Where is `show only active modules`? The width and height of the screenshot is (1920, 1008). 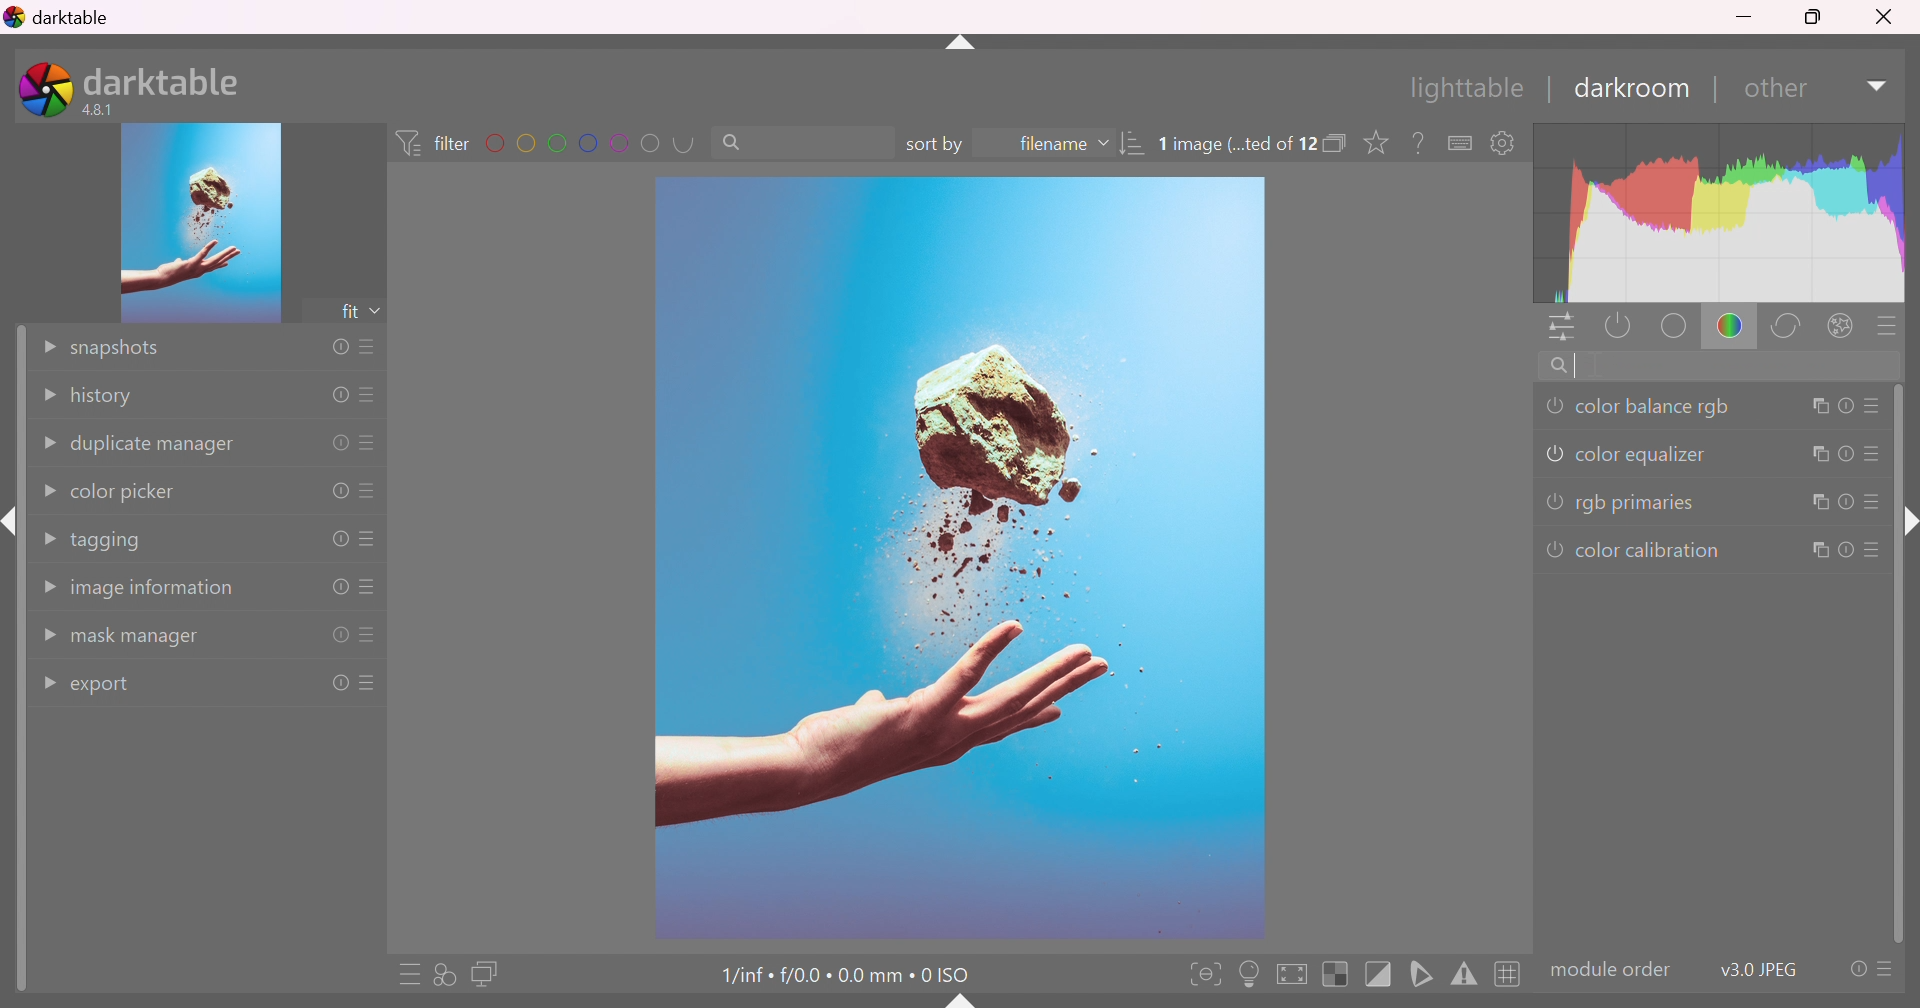
show only active modules is located at coordinates (1622, 325).